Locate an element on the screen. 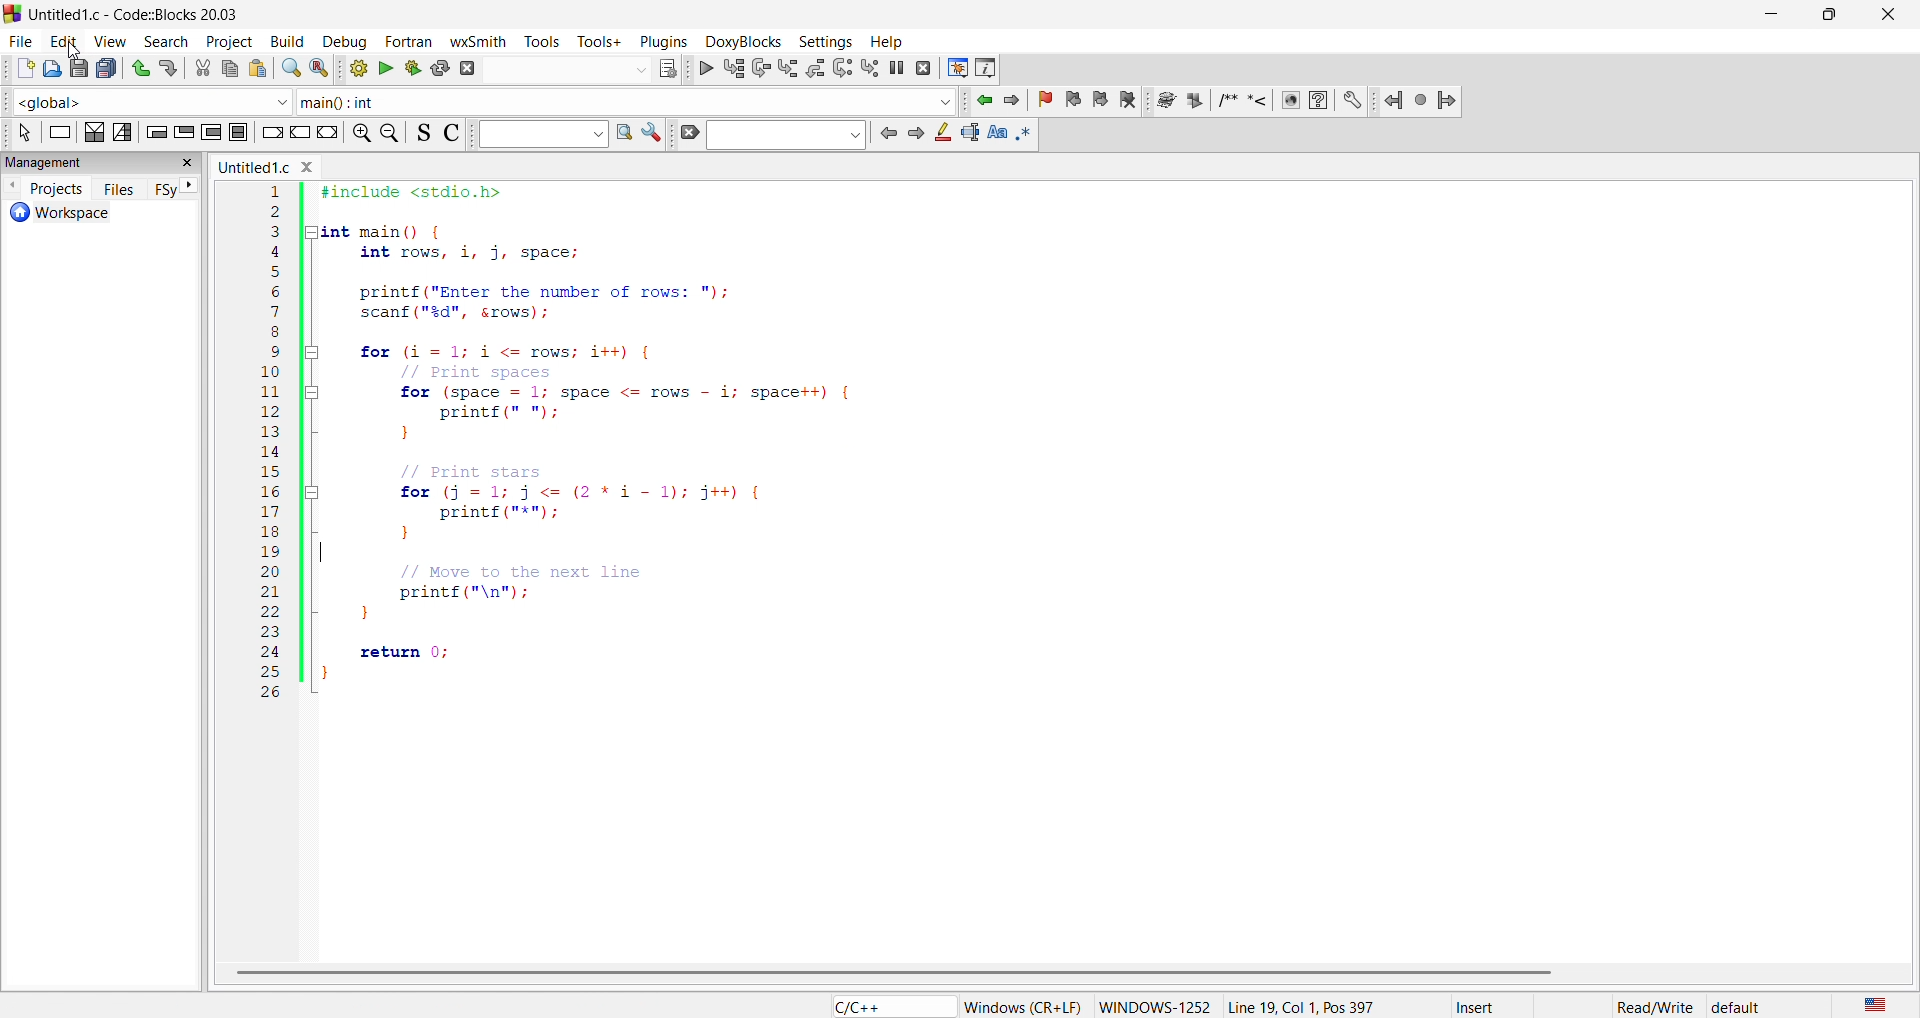 This screenshot has width=1920, height=1018. code editor - #include <stdio.h> int main() { int rows, i, j, space; printf("Enter the number of rows: "); scanf("%d", &rows); for (i=1; i<= rows; i++) { // Print spaces for (space 1; space <= rows i; space++) { printf(" "); // Print stars for (j=1;j<= (2* i-1); j++) { printf("*"); // Move to the next line printf("\n"); return 0; is located at coordinates (1040, 568).